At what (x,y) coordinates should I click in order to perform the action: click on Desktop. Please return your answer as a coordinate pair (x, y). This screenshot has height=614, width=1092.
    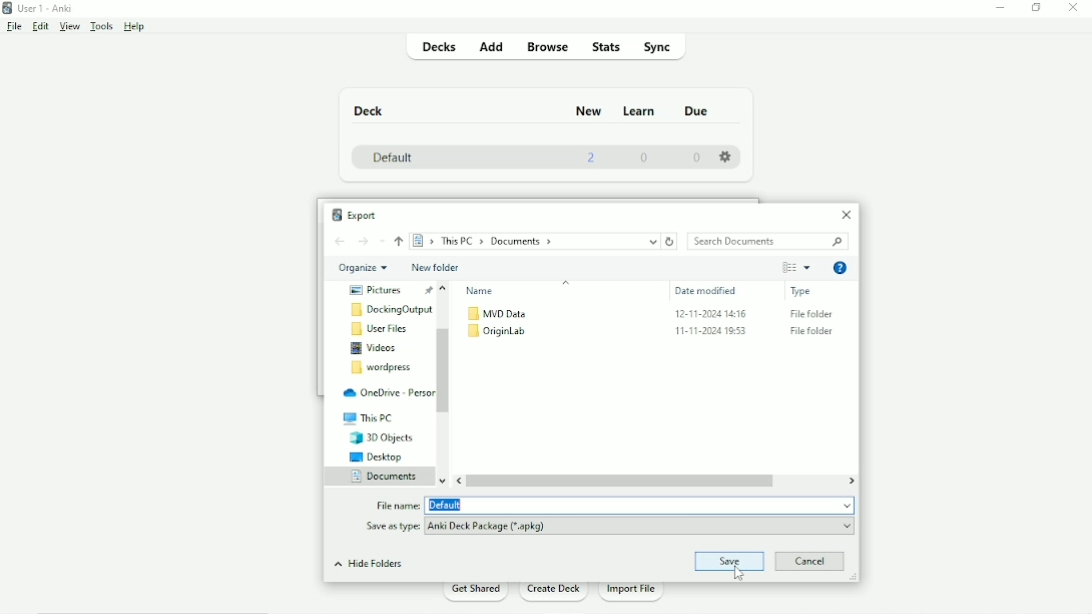
    Looking at the image, I should click on (376, 457).